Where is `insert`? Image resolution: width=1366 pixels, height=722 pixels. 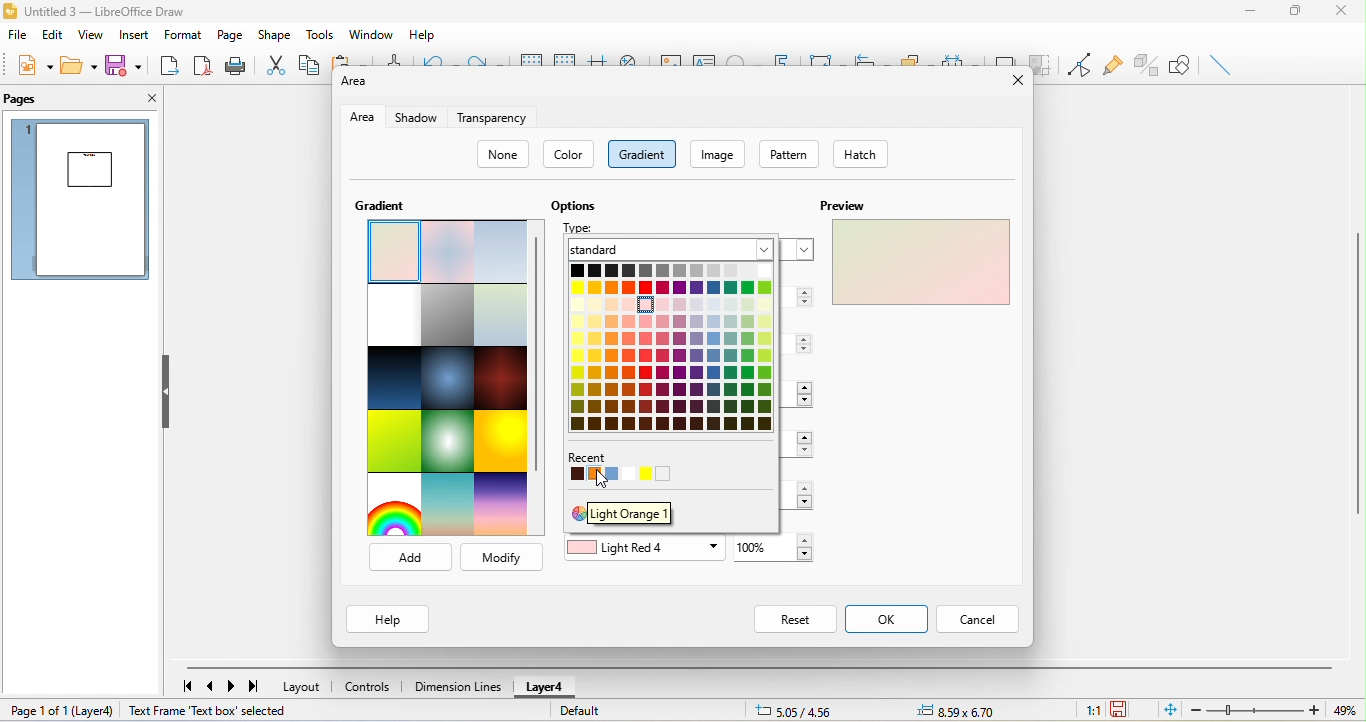
insert is located at coordinates (132, 36).